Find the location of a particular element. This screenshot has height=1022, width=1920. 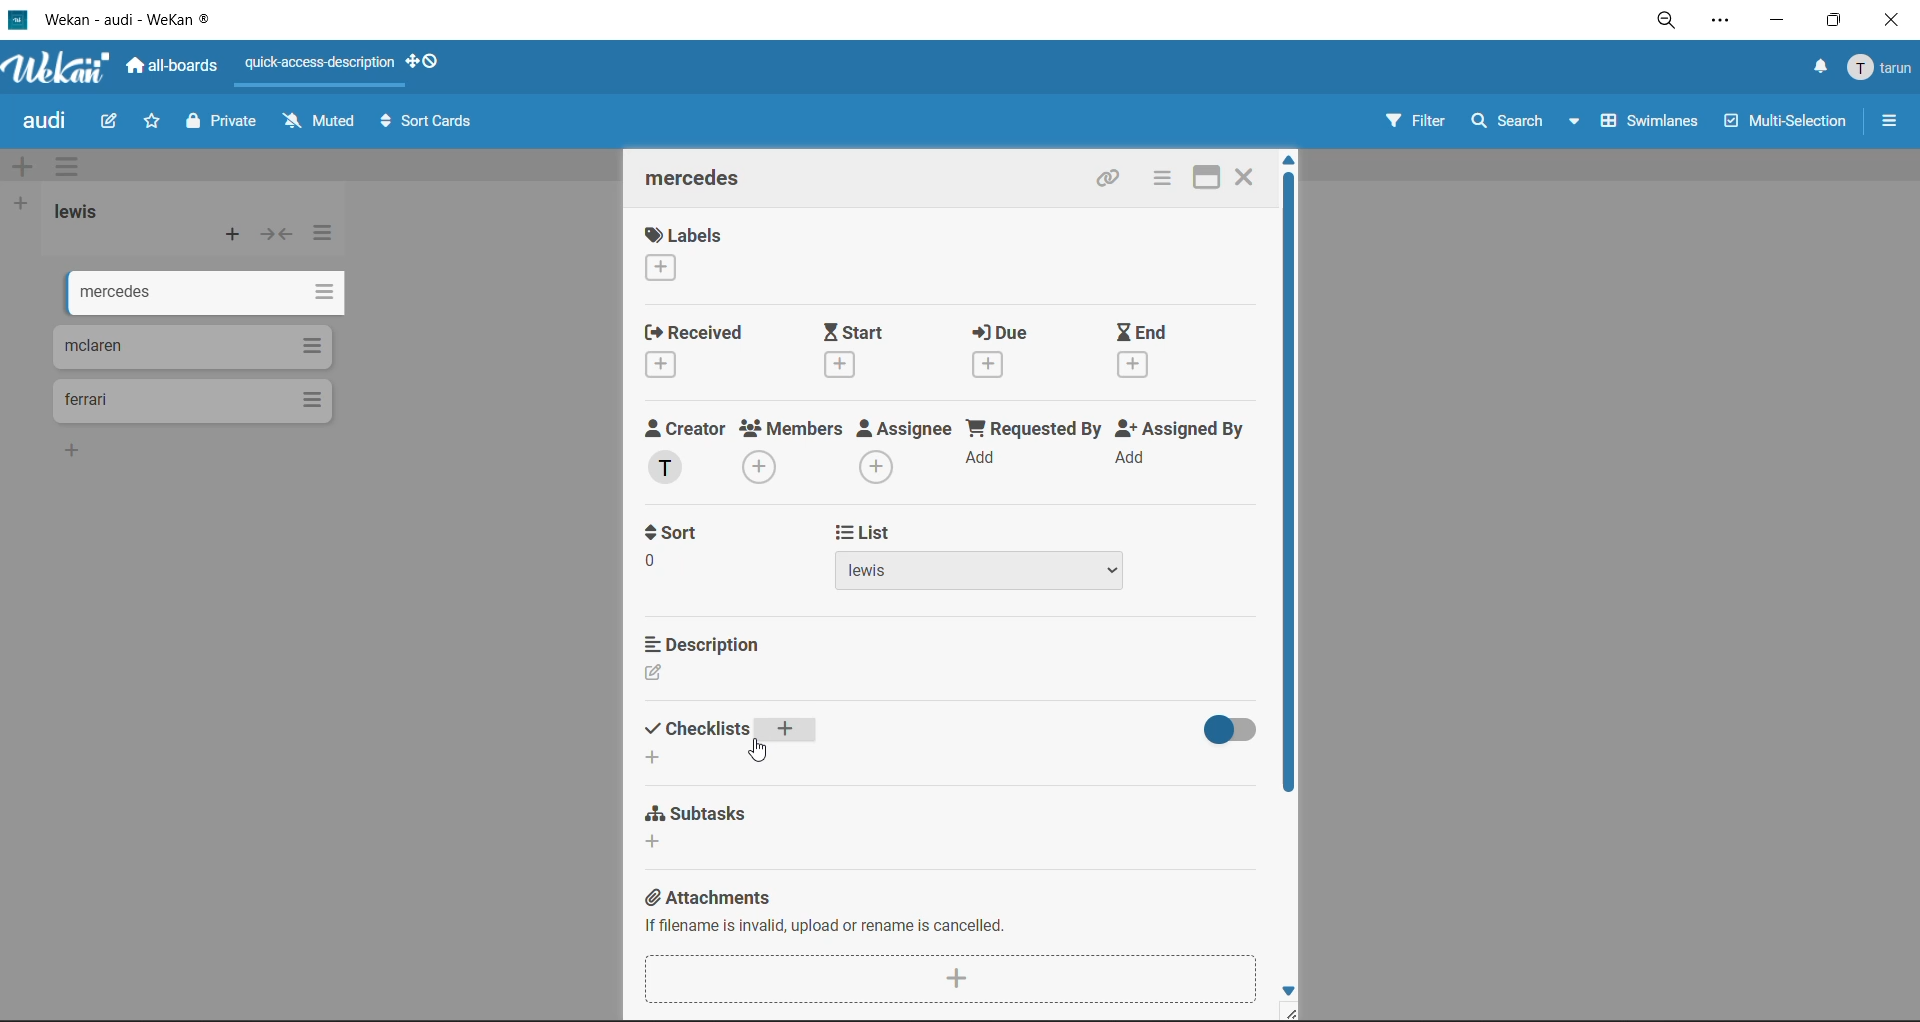

list title is located at coordinates (85, 212).